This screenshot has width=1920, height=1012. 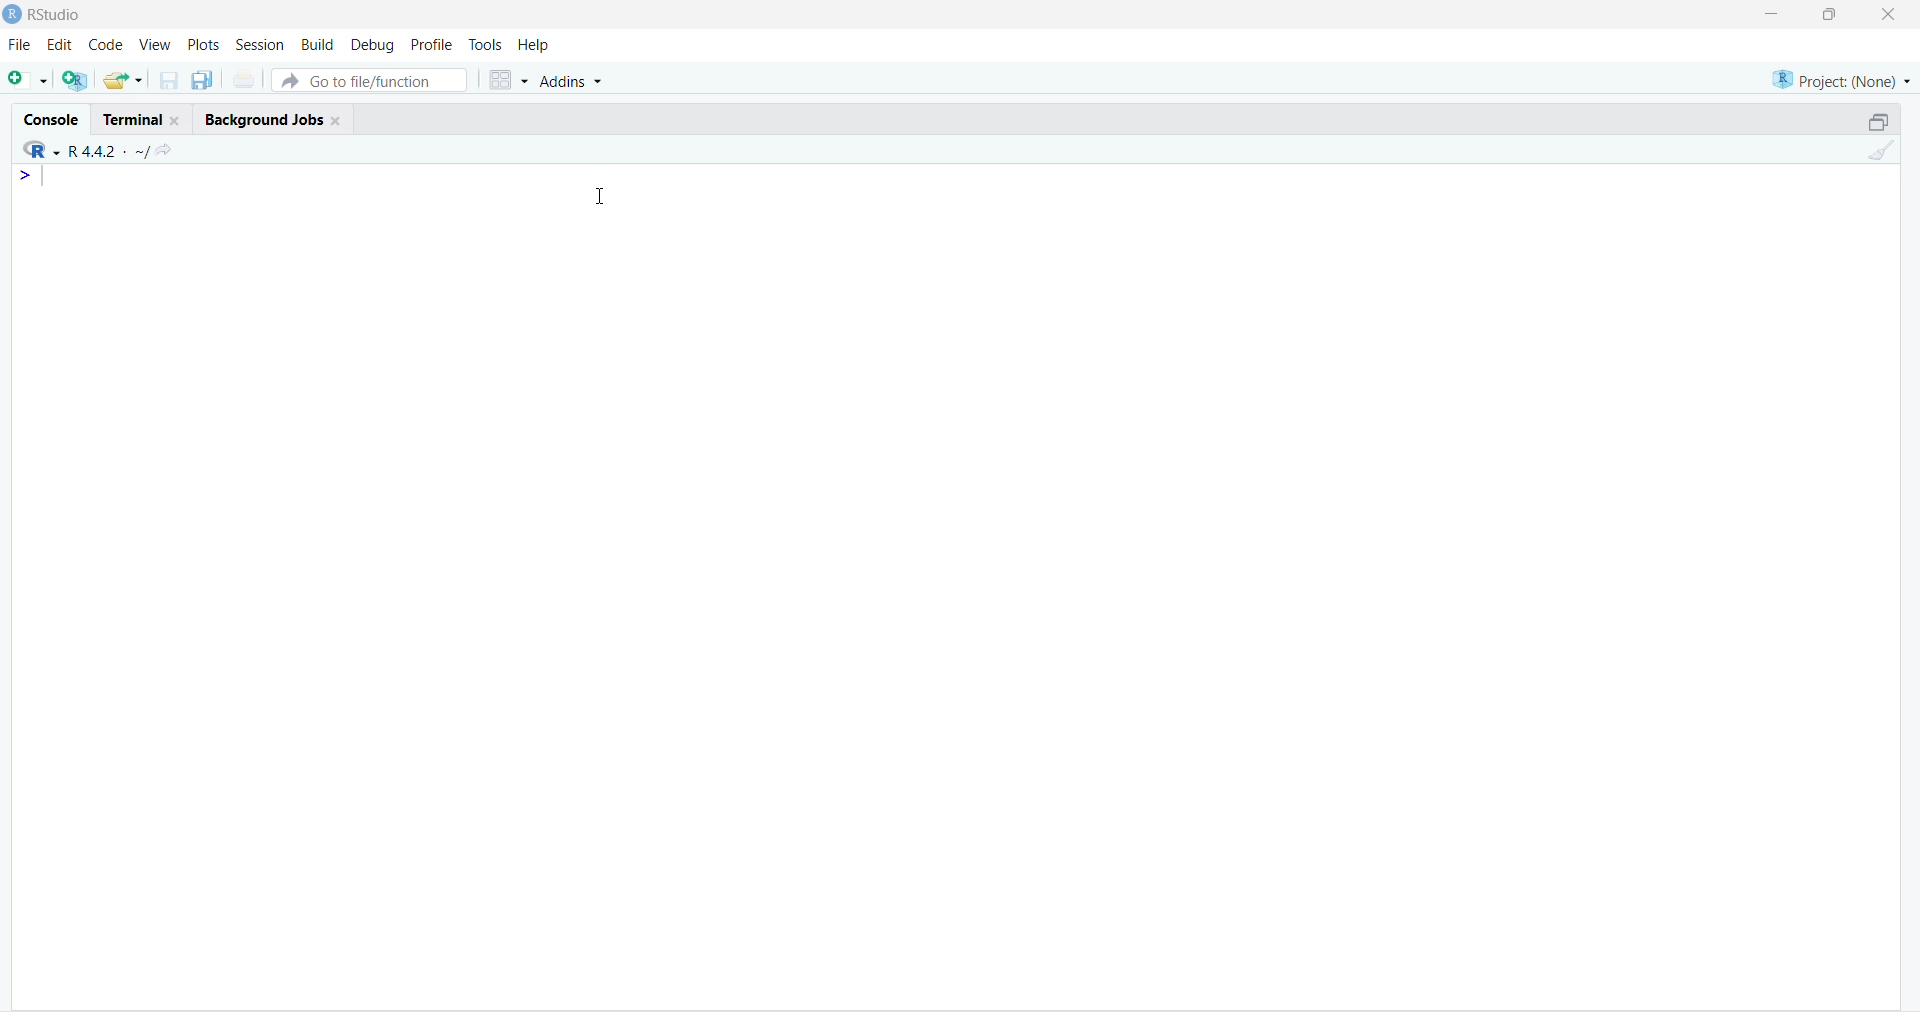 I want to click on build, so click(x=320, y=46).